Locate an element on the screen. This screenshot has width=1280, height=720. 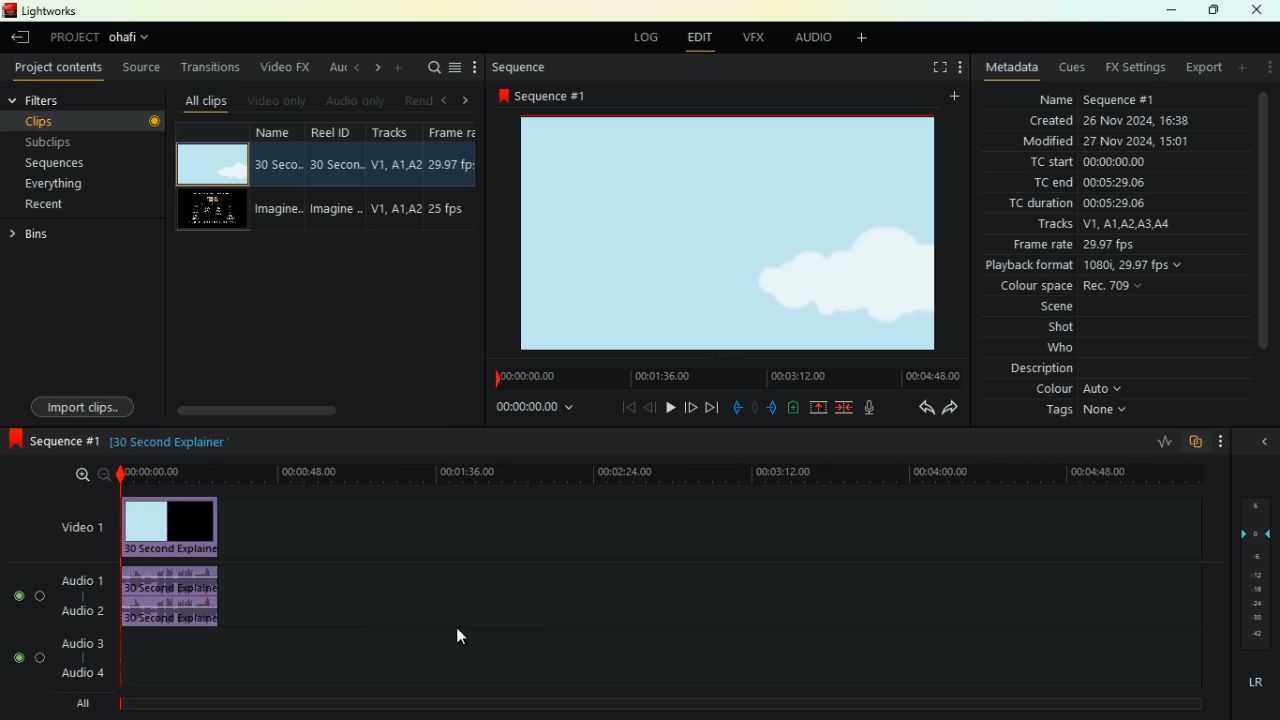
video is located at coordinates (211, 160).